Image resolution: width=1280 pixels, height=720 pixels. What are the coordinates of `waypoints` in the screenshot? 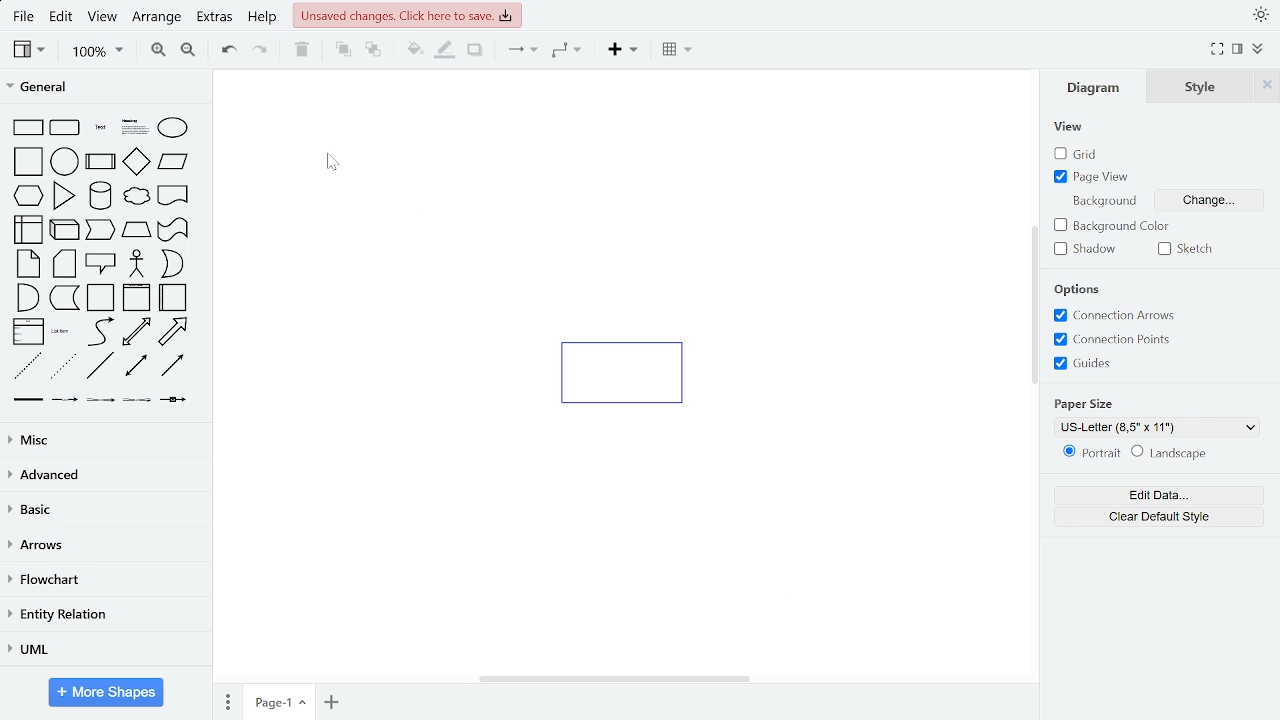 It's located at (568, 52).